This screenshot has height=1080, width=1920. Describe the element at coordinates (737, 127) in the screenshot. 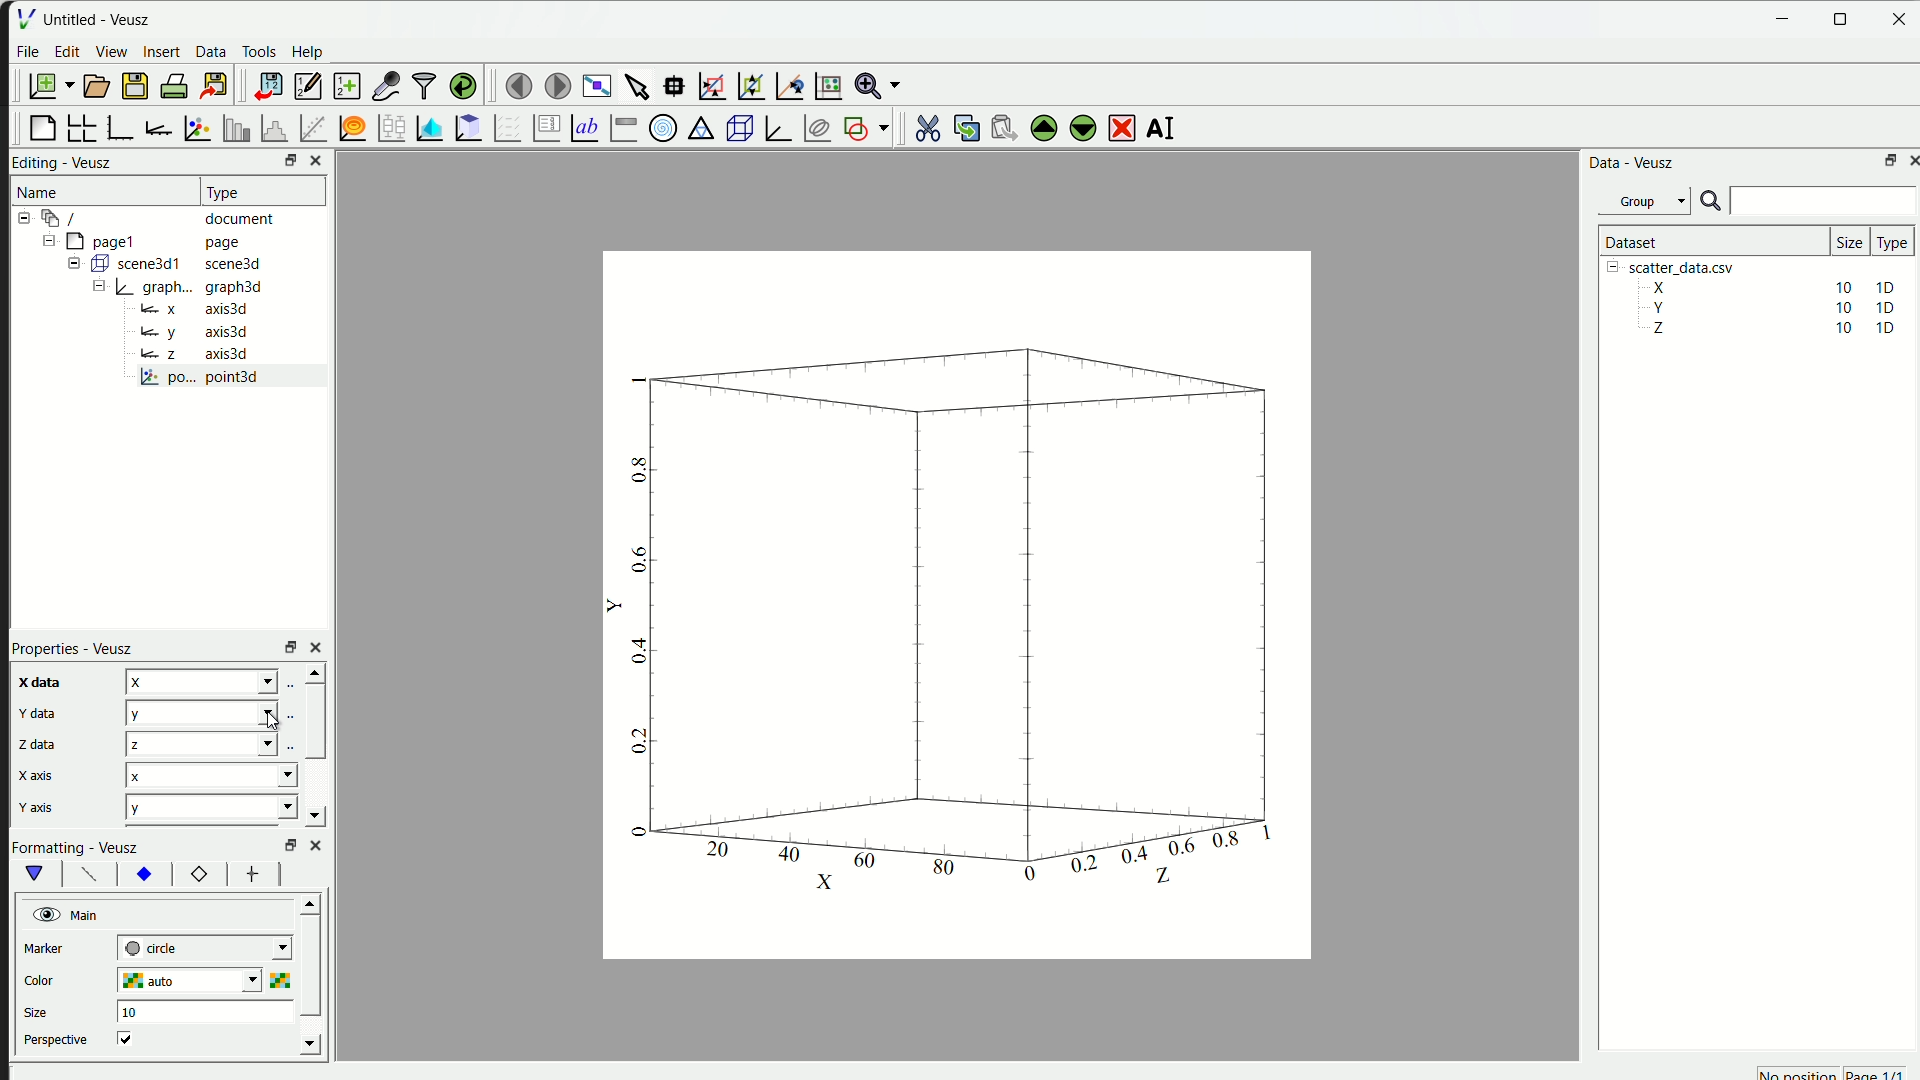

I see `3D scene` at that location.